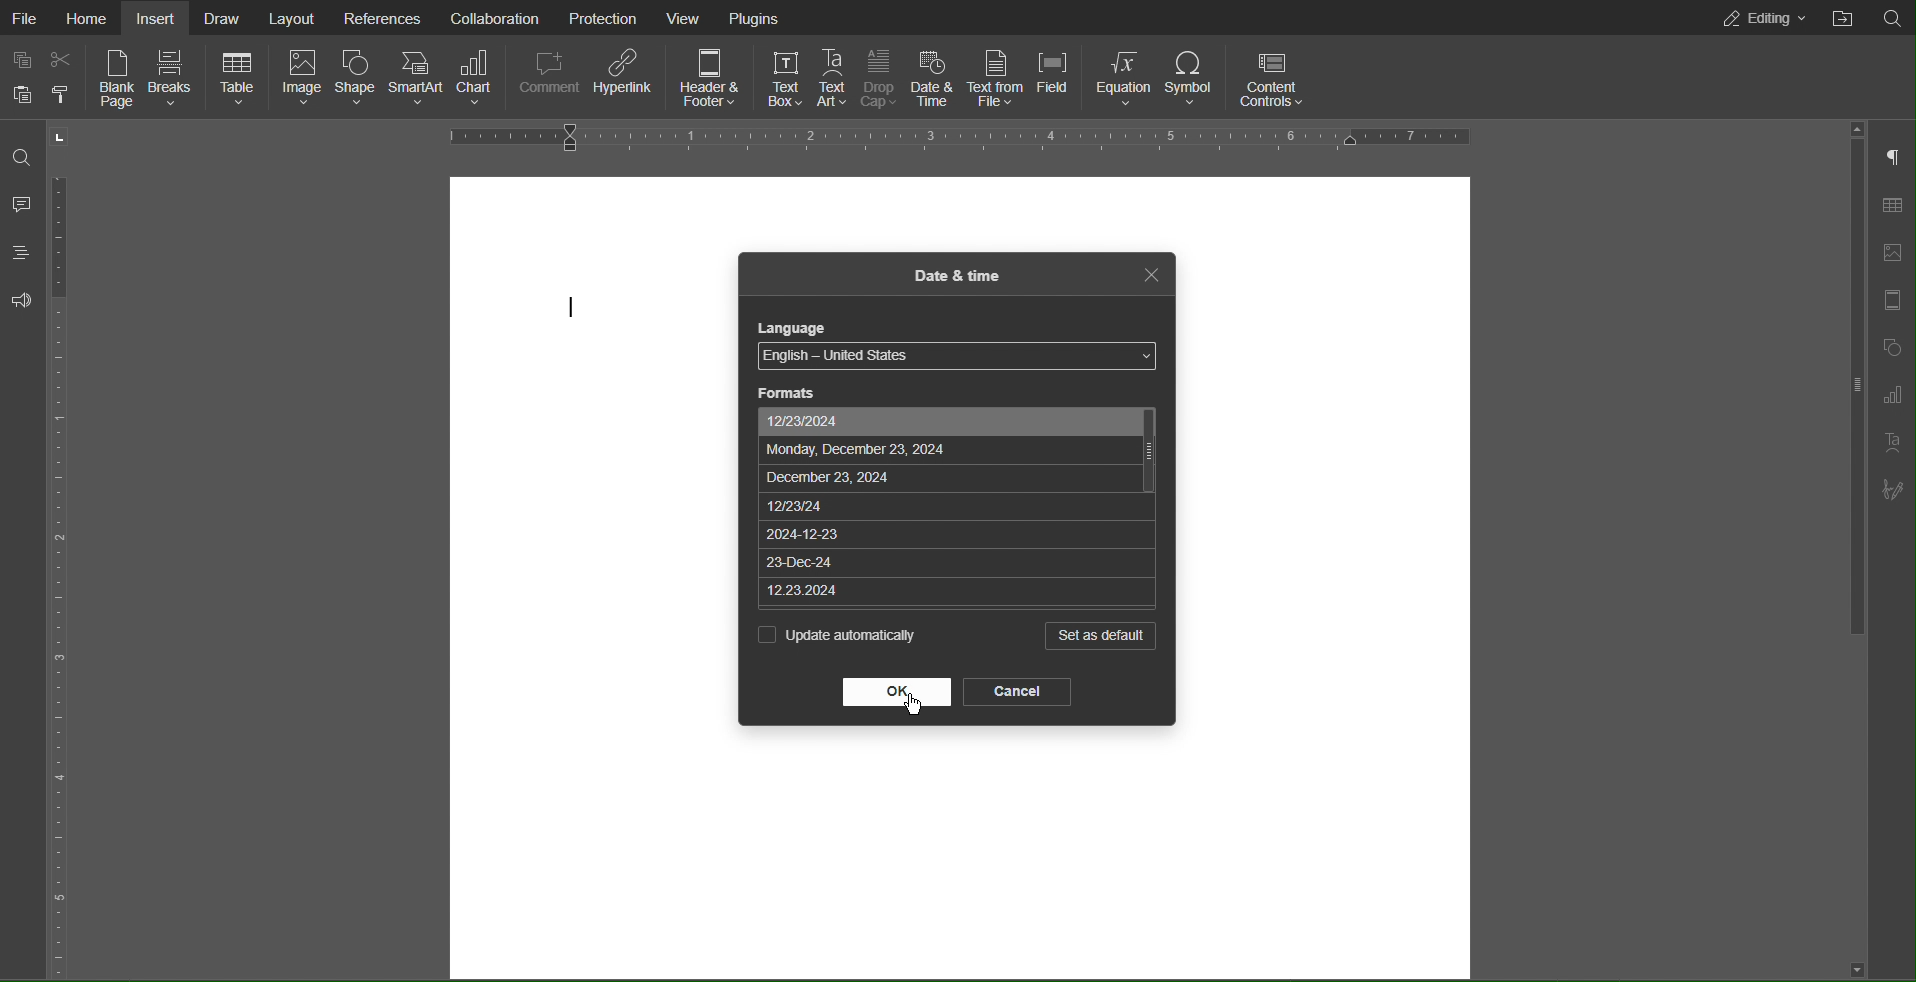  What do you see at coordinates (1761, 19) in the screenshot?
I see `Editing ` at bounding box center [1761, 19].